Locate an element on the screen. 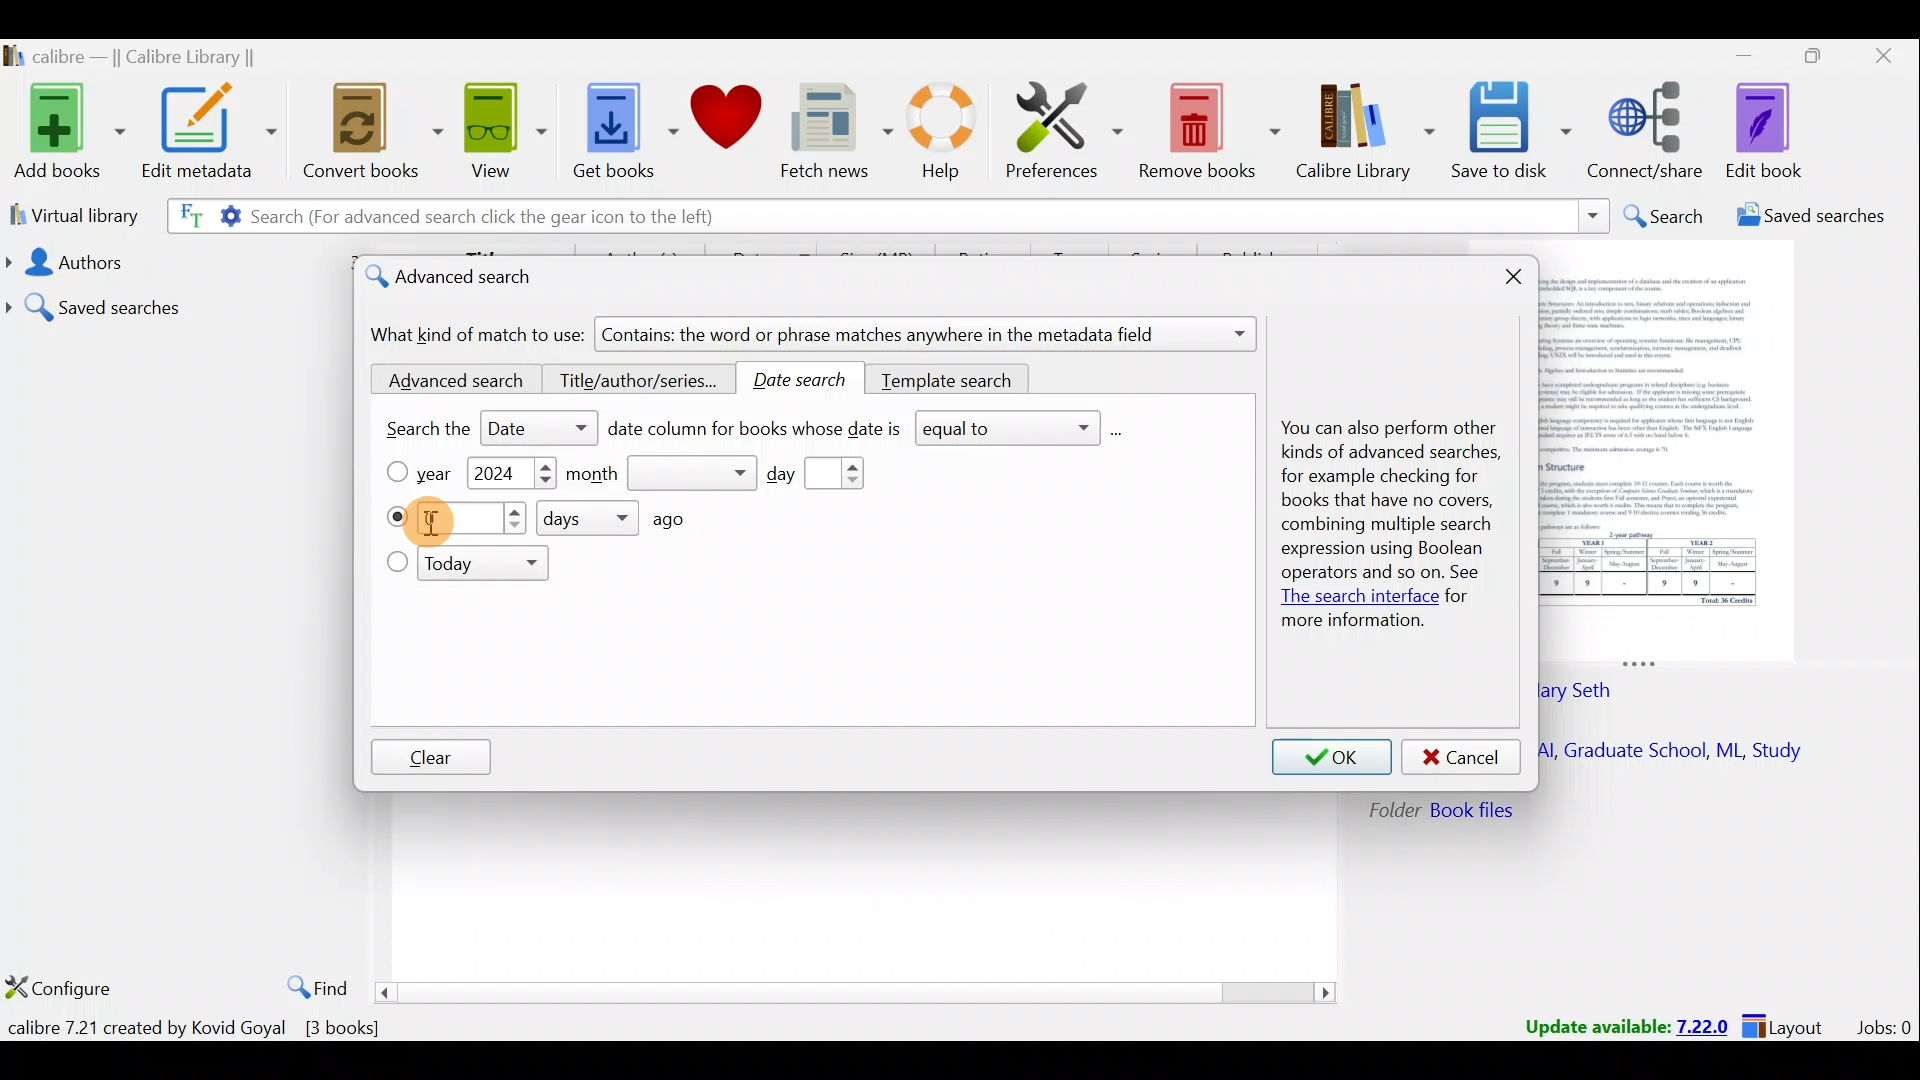 The image size is (1920, 1080). Authors is located at coordinates (172, 262).